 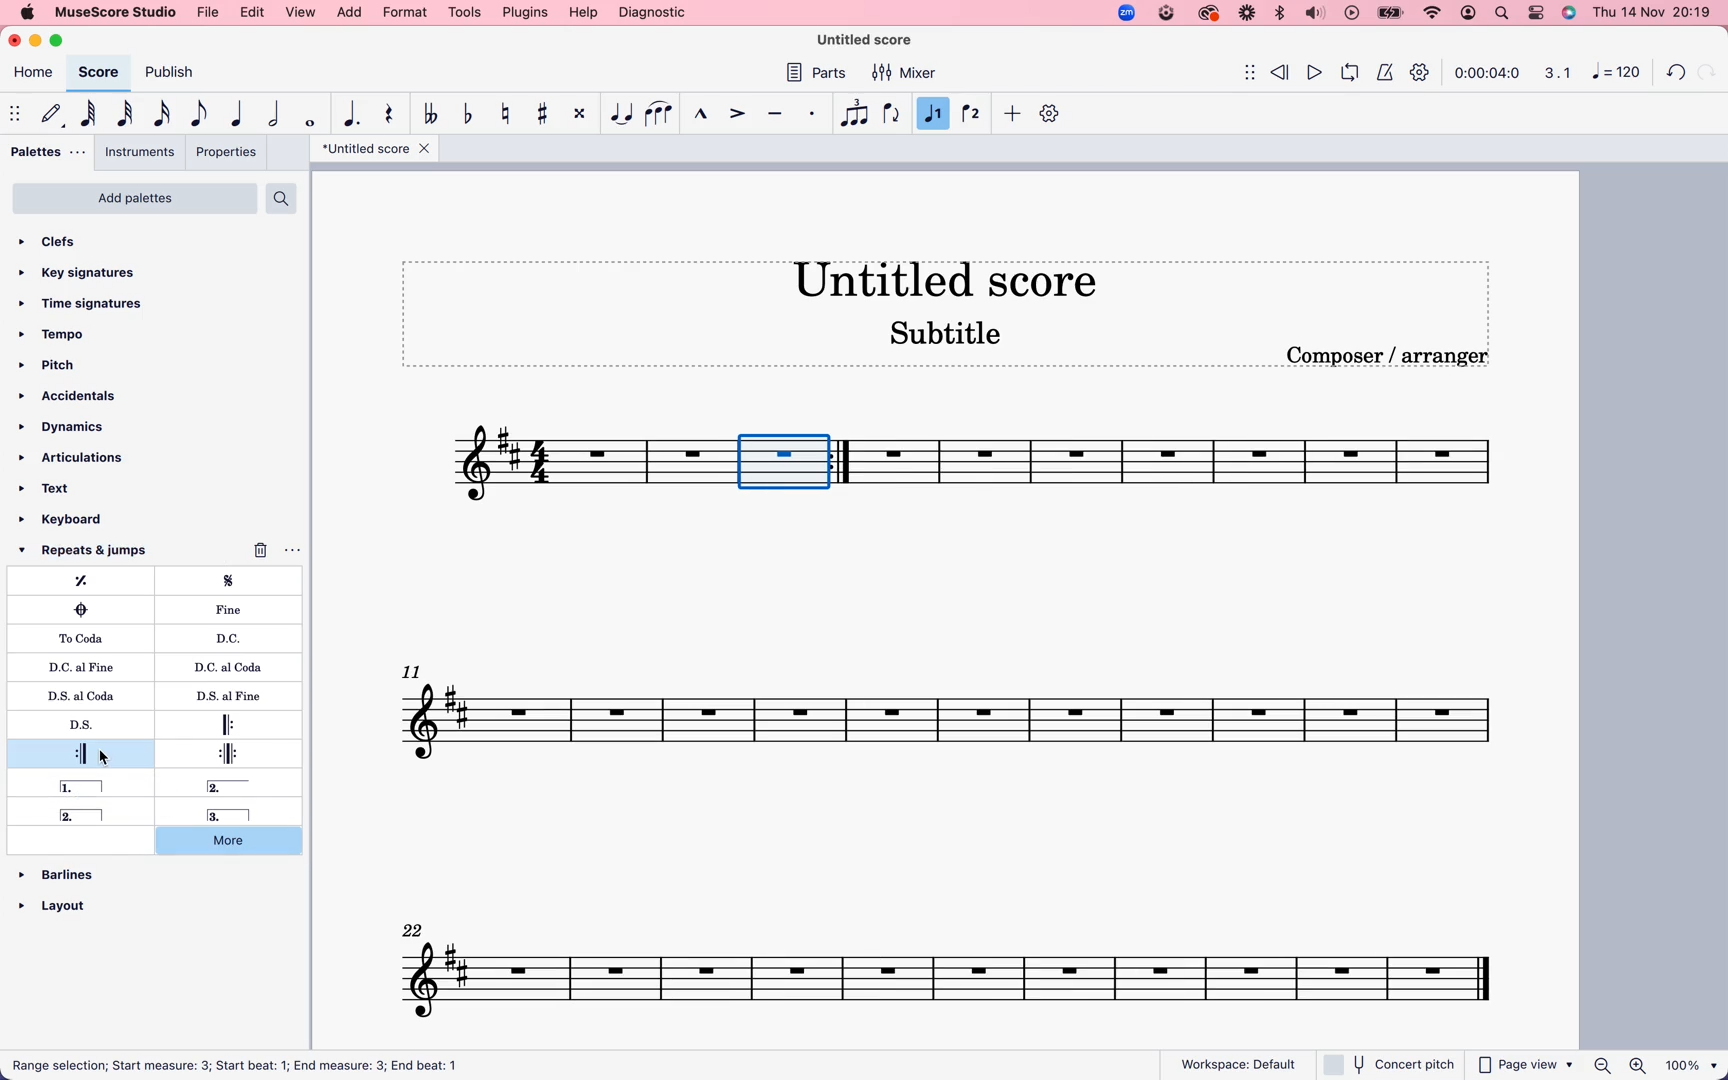 What do you see at coordinates (283, 198) in the screenshot?
I see `search` at bounding box center [283, 198].